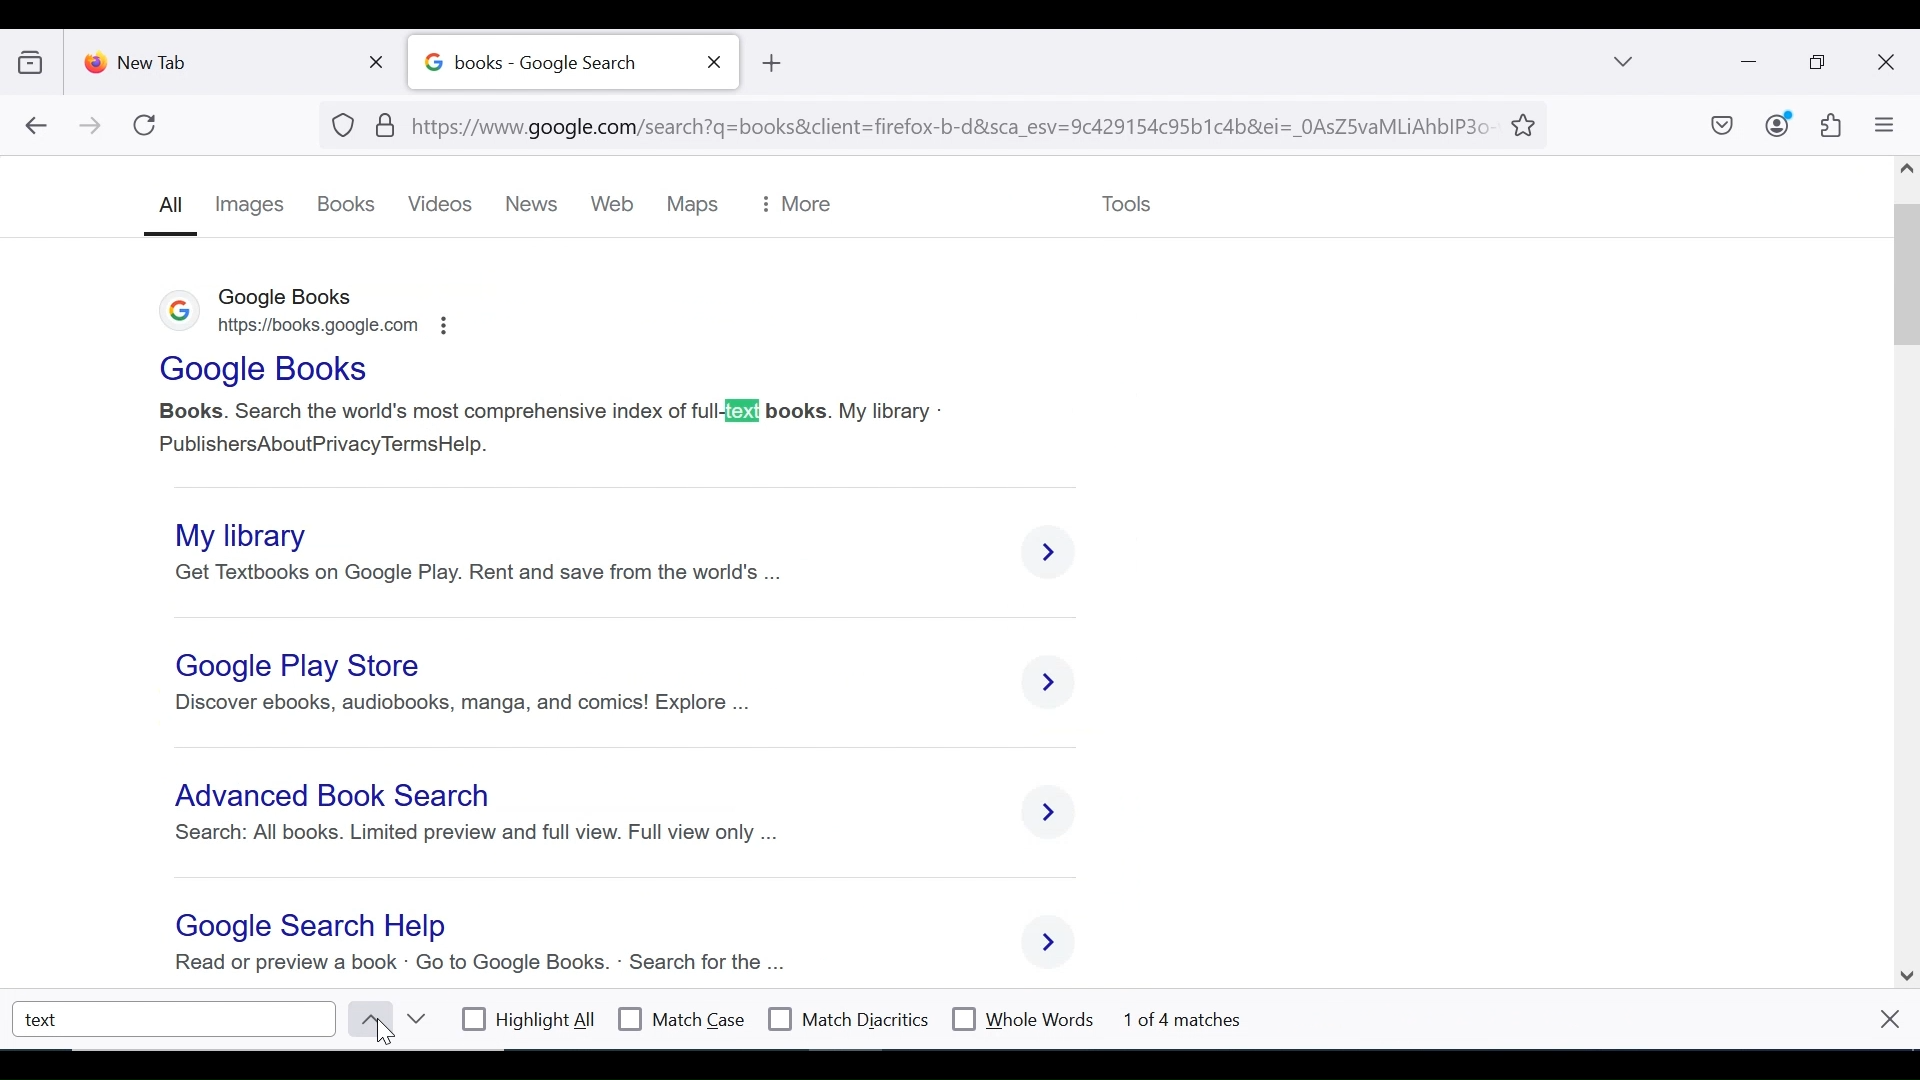 The width and height of the screenshot is (1920, 1080). What do you see at coordinates (715, 62) in the screenshot?
I see `close tab` at bounding box center [715, 62].